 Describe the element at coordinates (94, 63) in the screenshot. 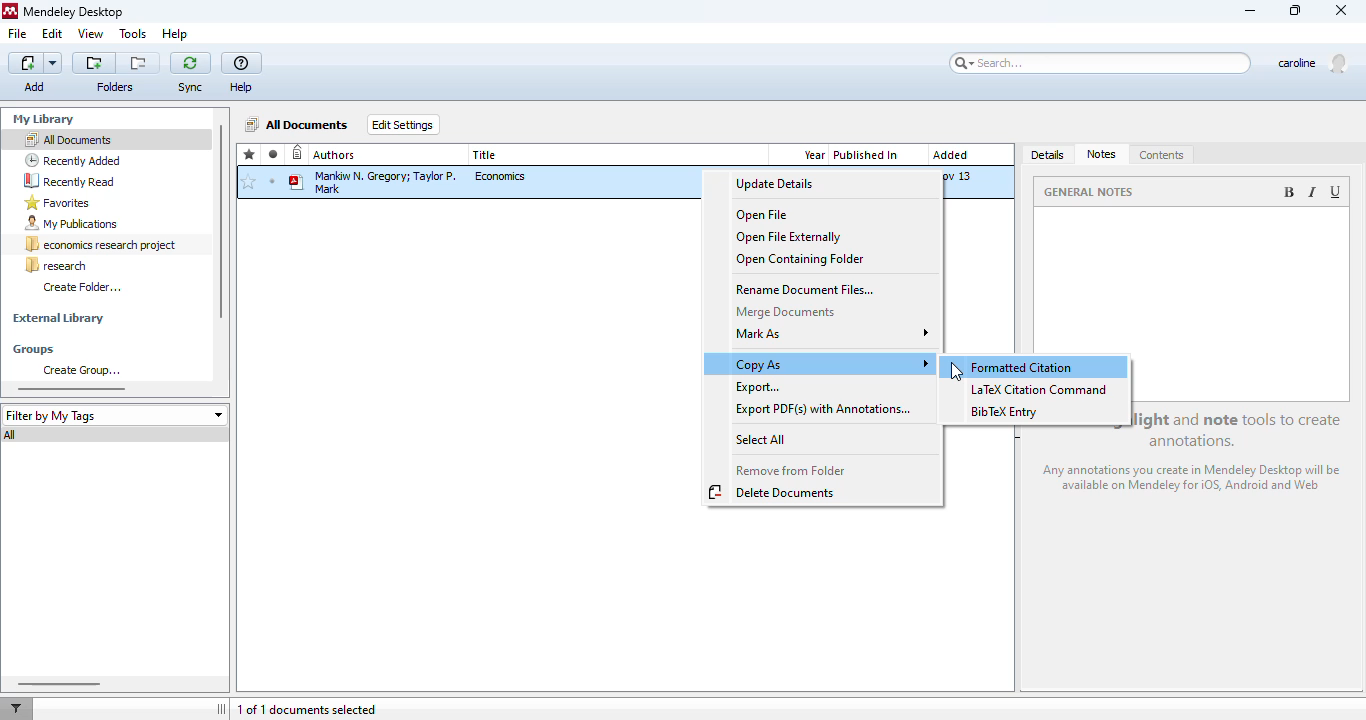

I see `create a new folder` at that location.